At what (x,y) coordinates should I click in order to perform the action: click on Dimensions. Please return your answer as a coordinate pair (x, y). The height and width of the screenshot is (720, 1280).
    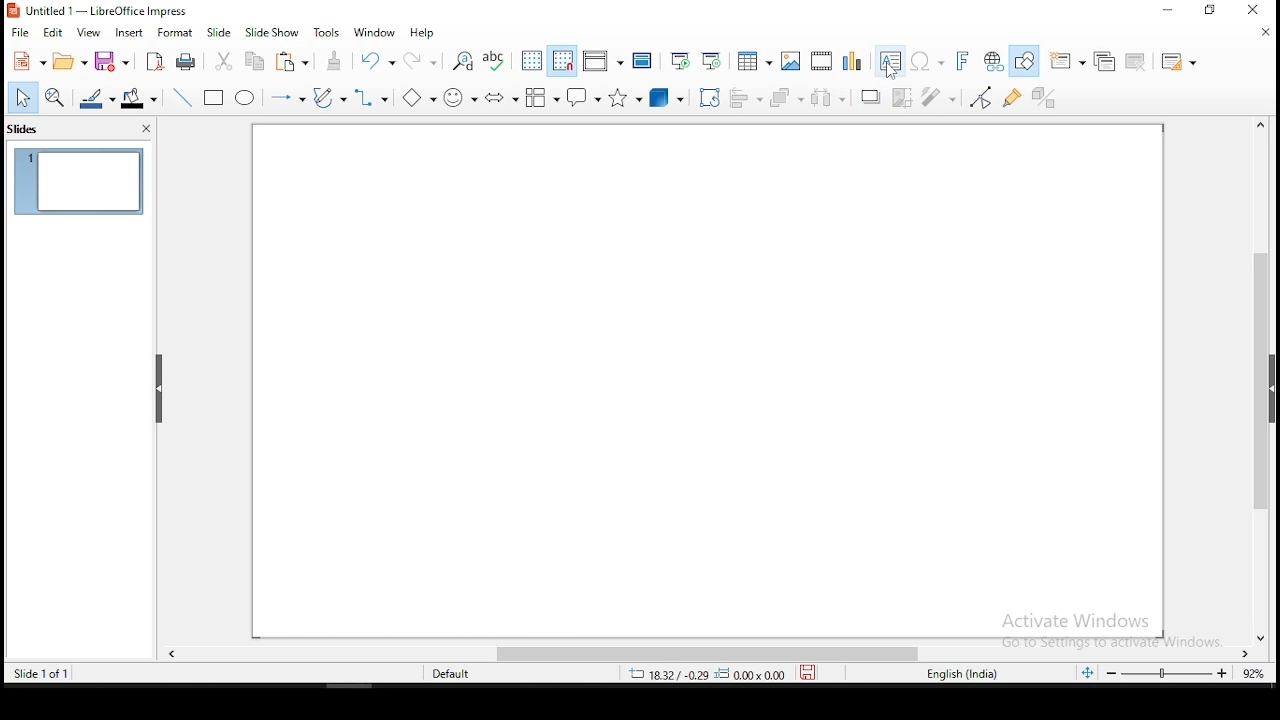
    Looking at the image, I should click on (707, 673).